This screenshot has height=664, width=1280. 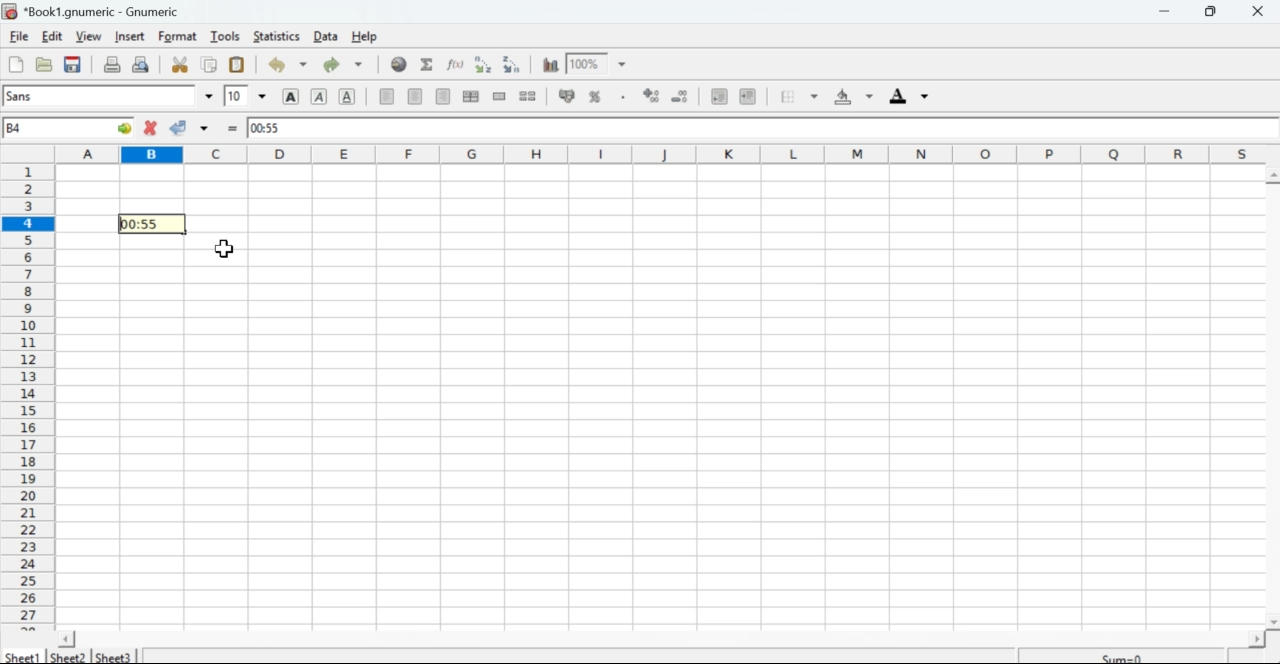 What do you see at coordinates (499, 97) in the screenshot?
I see `Merge cells` at bounding box center [499, 97].